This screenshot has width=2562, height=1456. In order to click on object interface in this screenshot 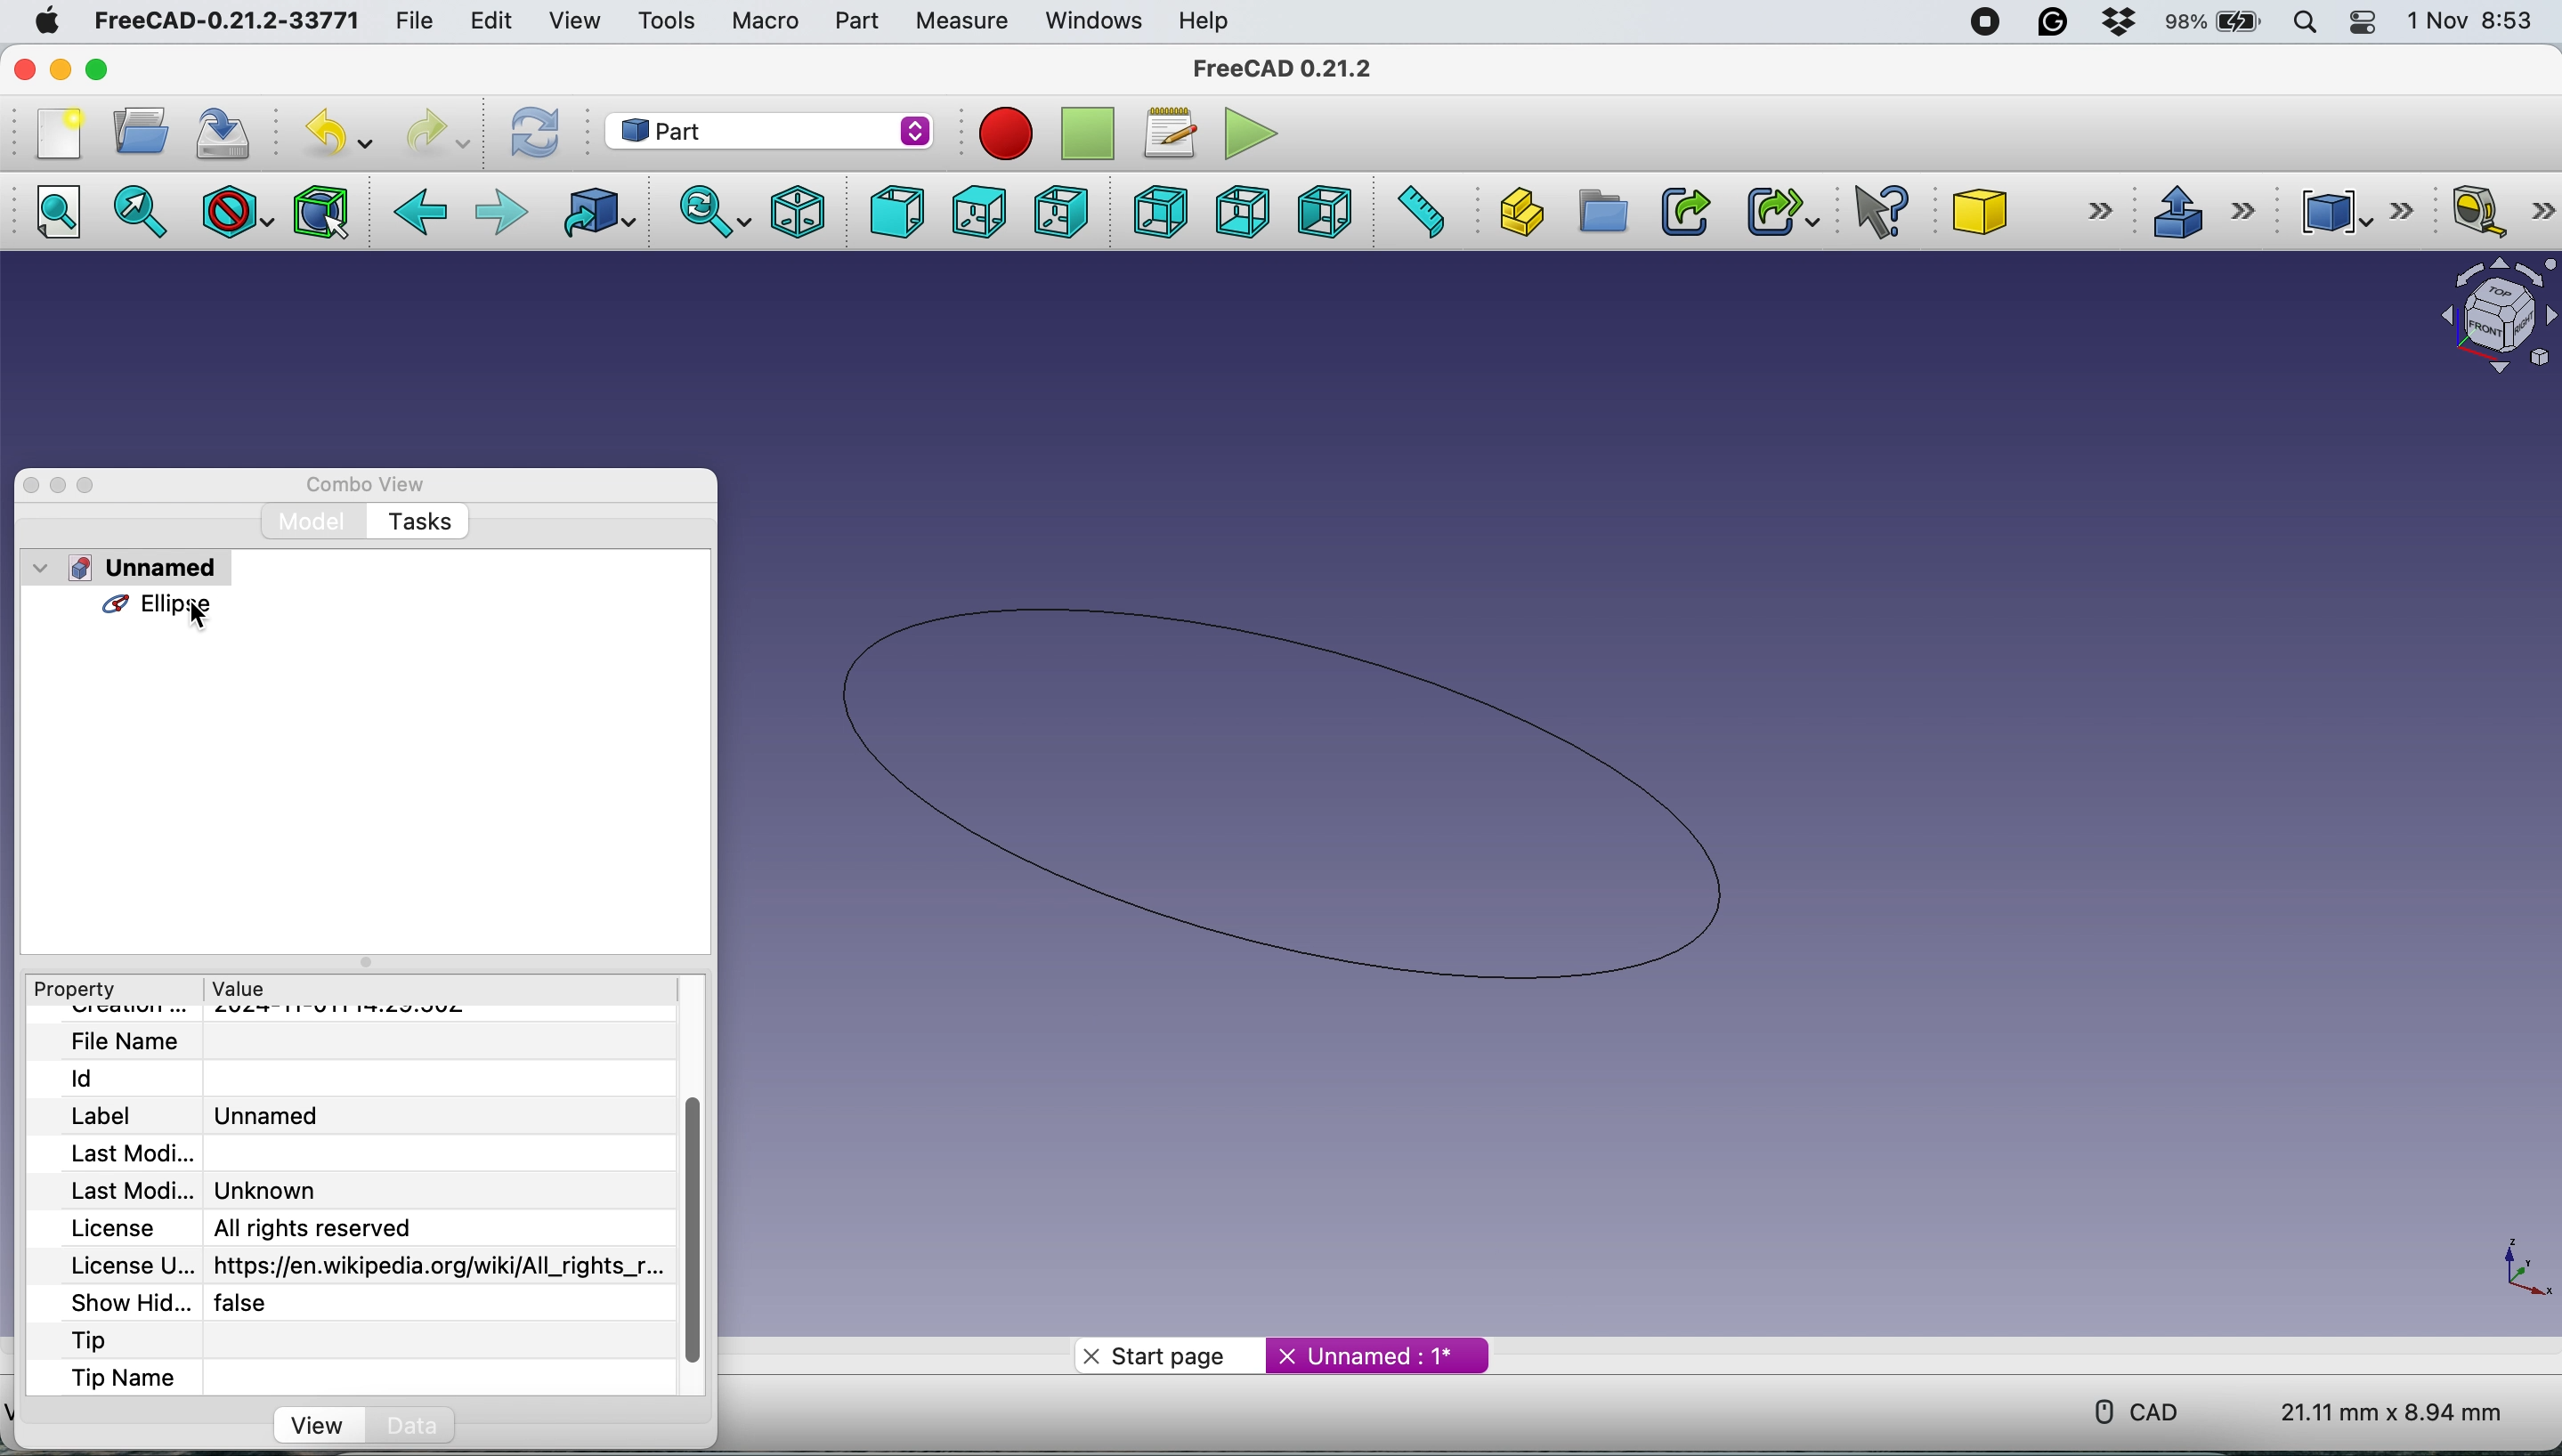, I will do `click(2482, 311)`.